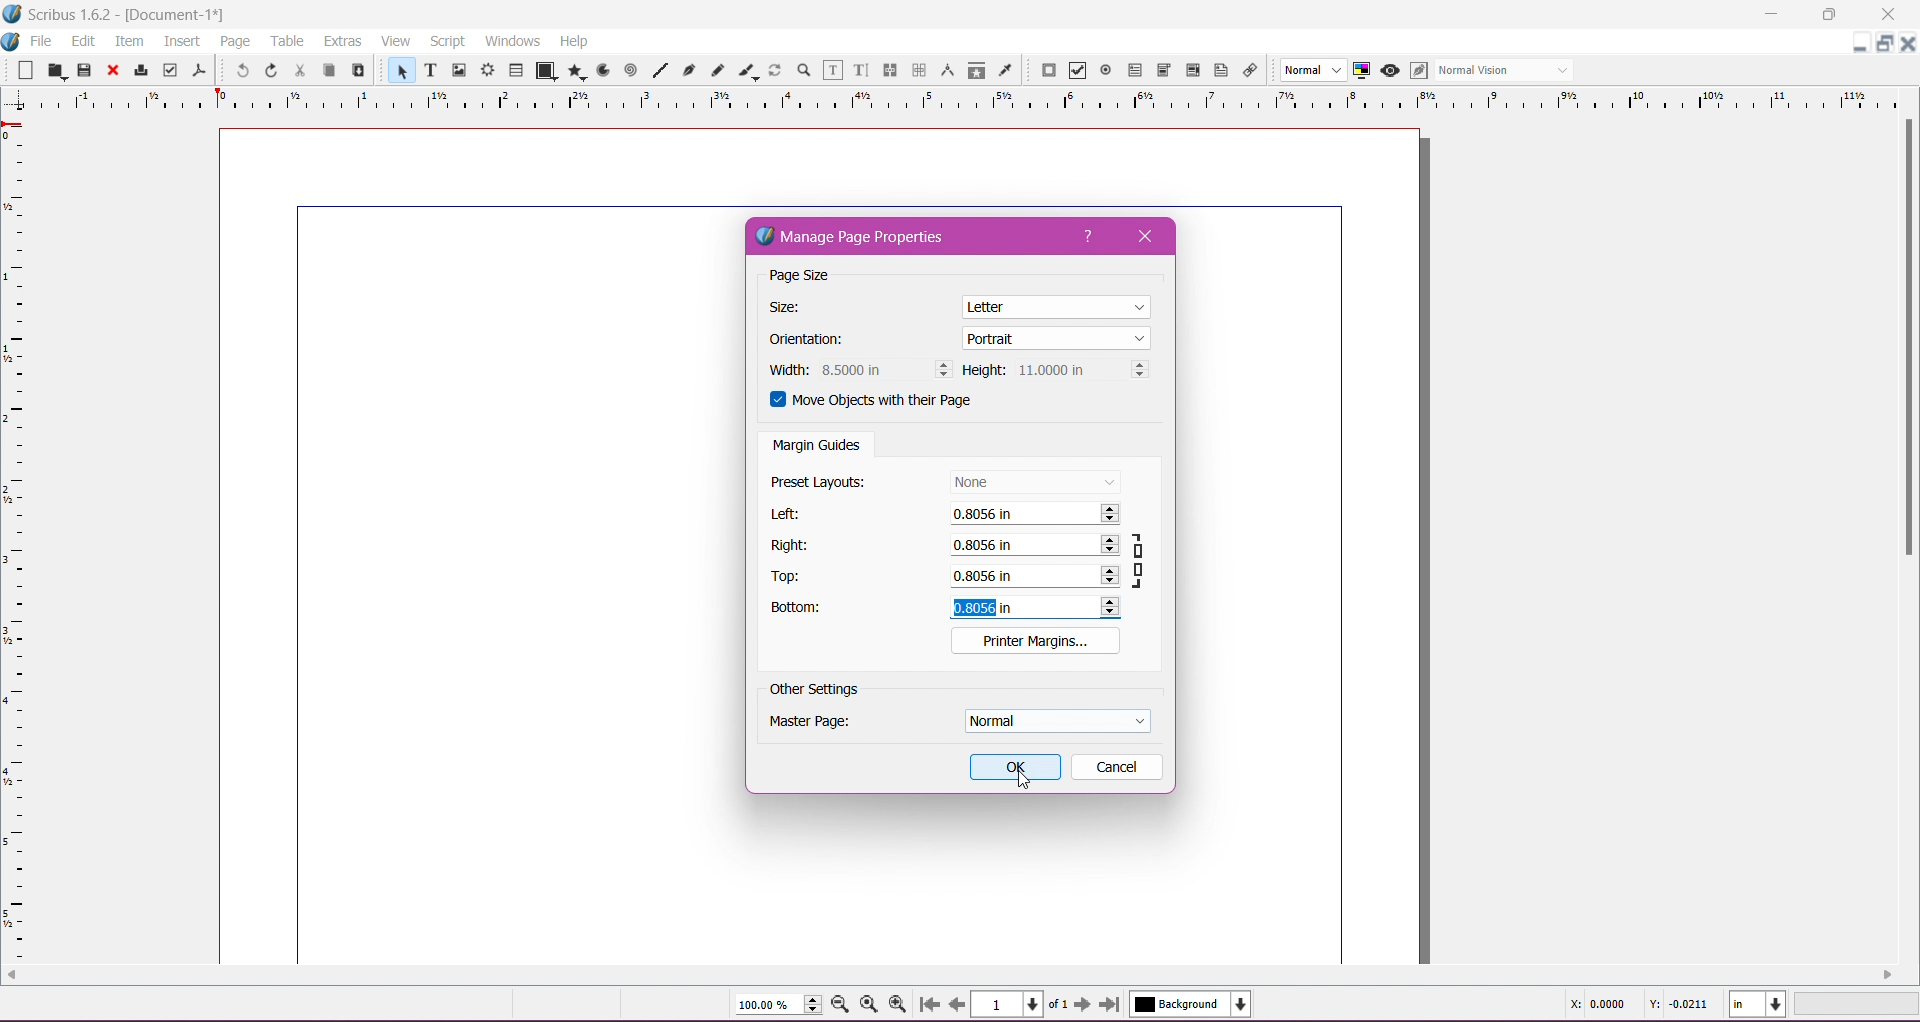  Describe the element at coordinates (1908, 342) in the screenshot. I see `Vertical Scroll Bar` at that location.